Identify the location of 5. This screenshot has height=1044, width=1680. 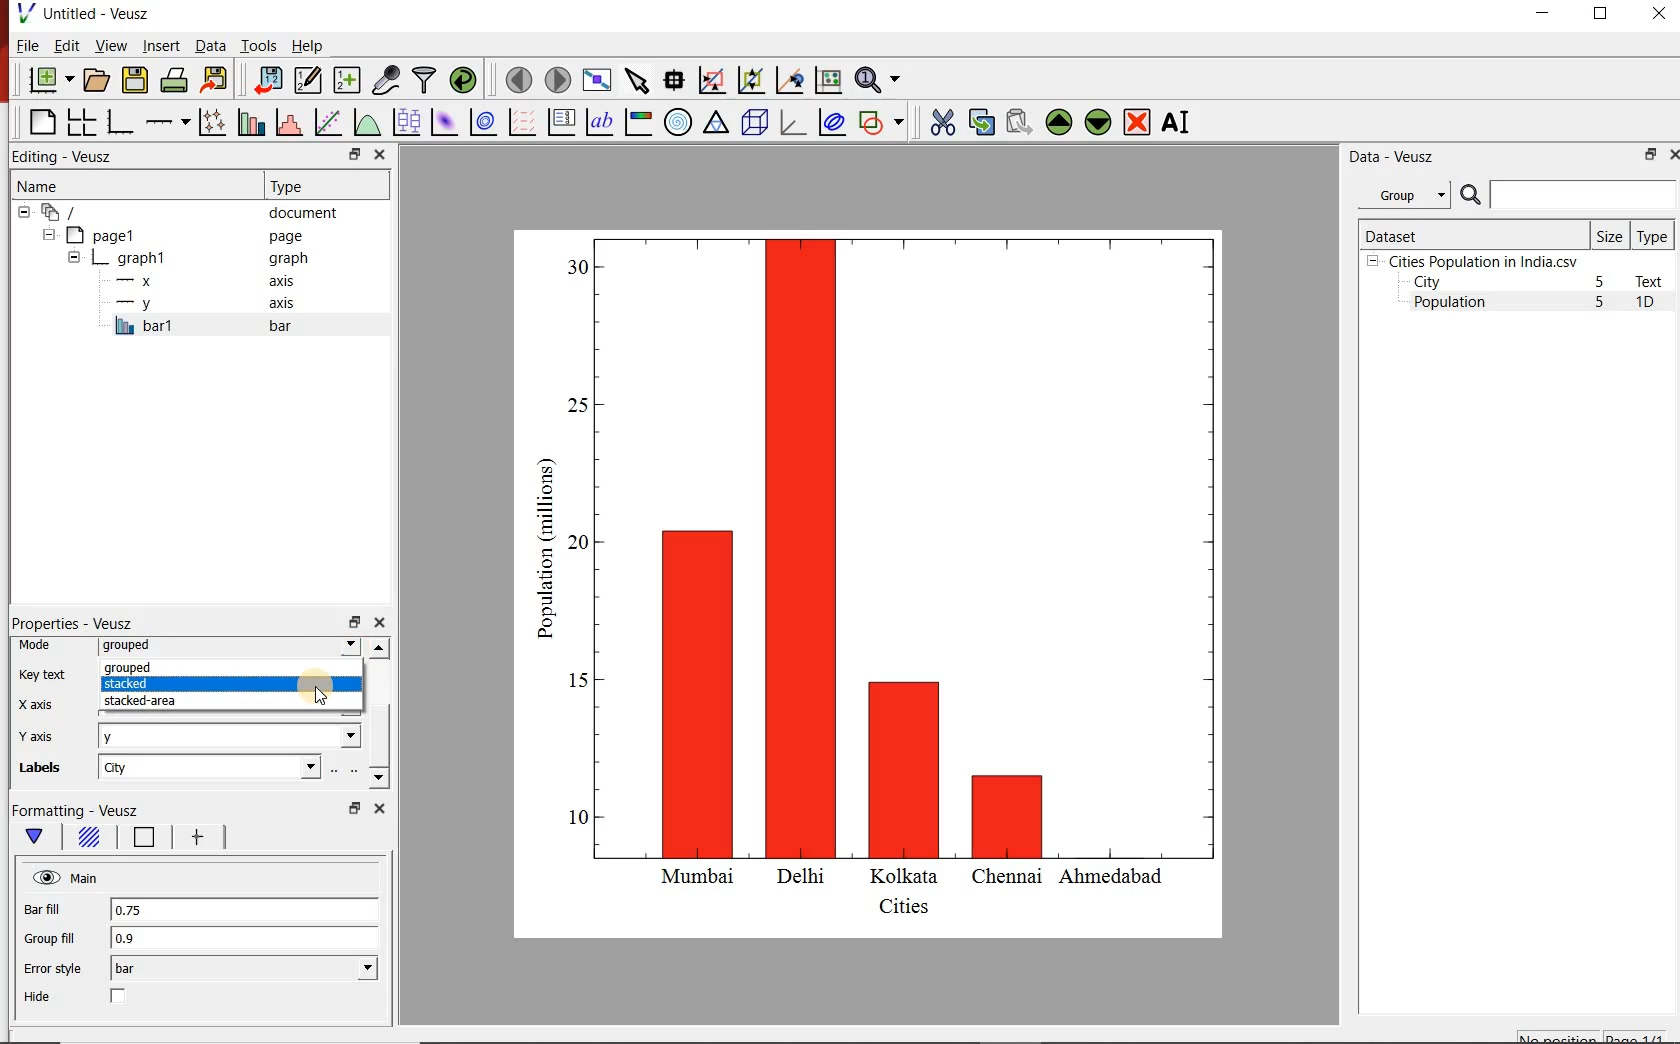
(1601, 283).